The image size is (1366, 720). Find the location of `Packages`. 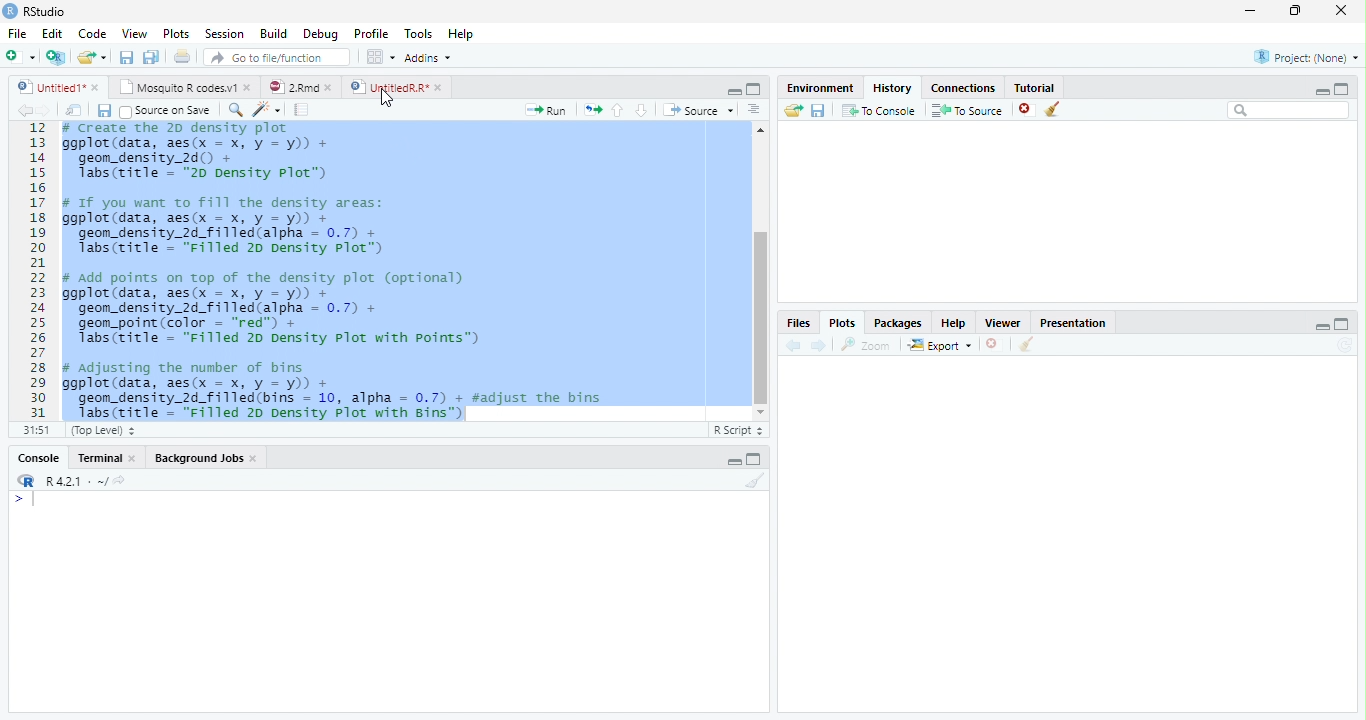

Packages is located at coordinates (897, 325).